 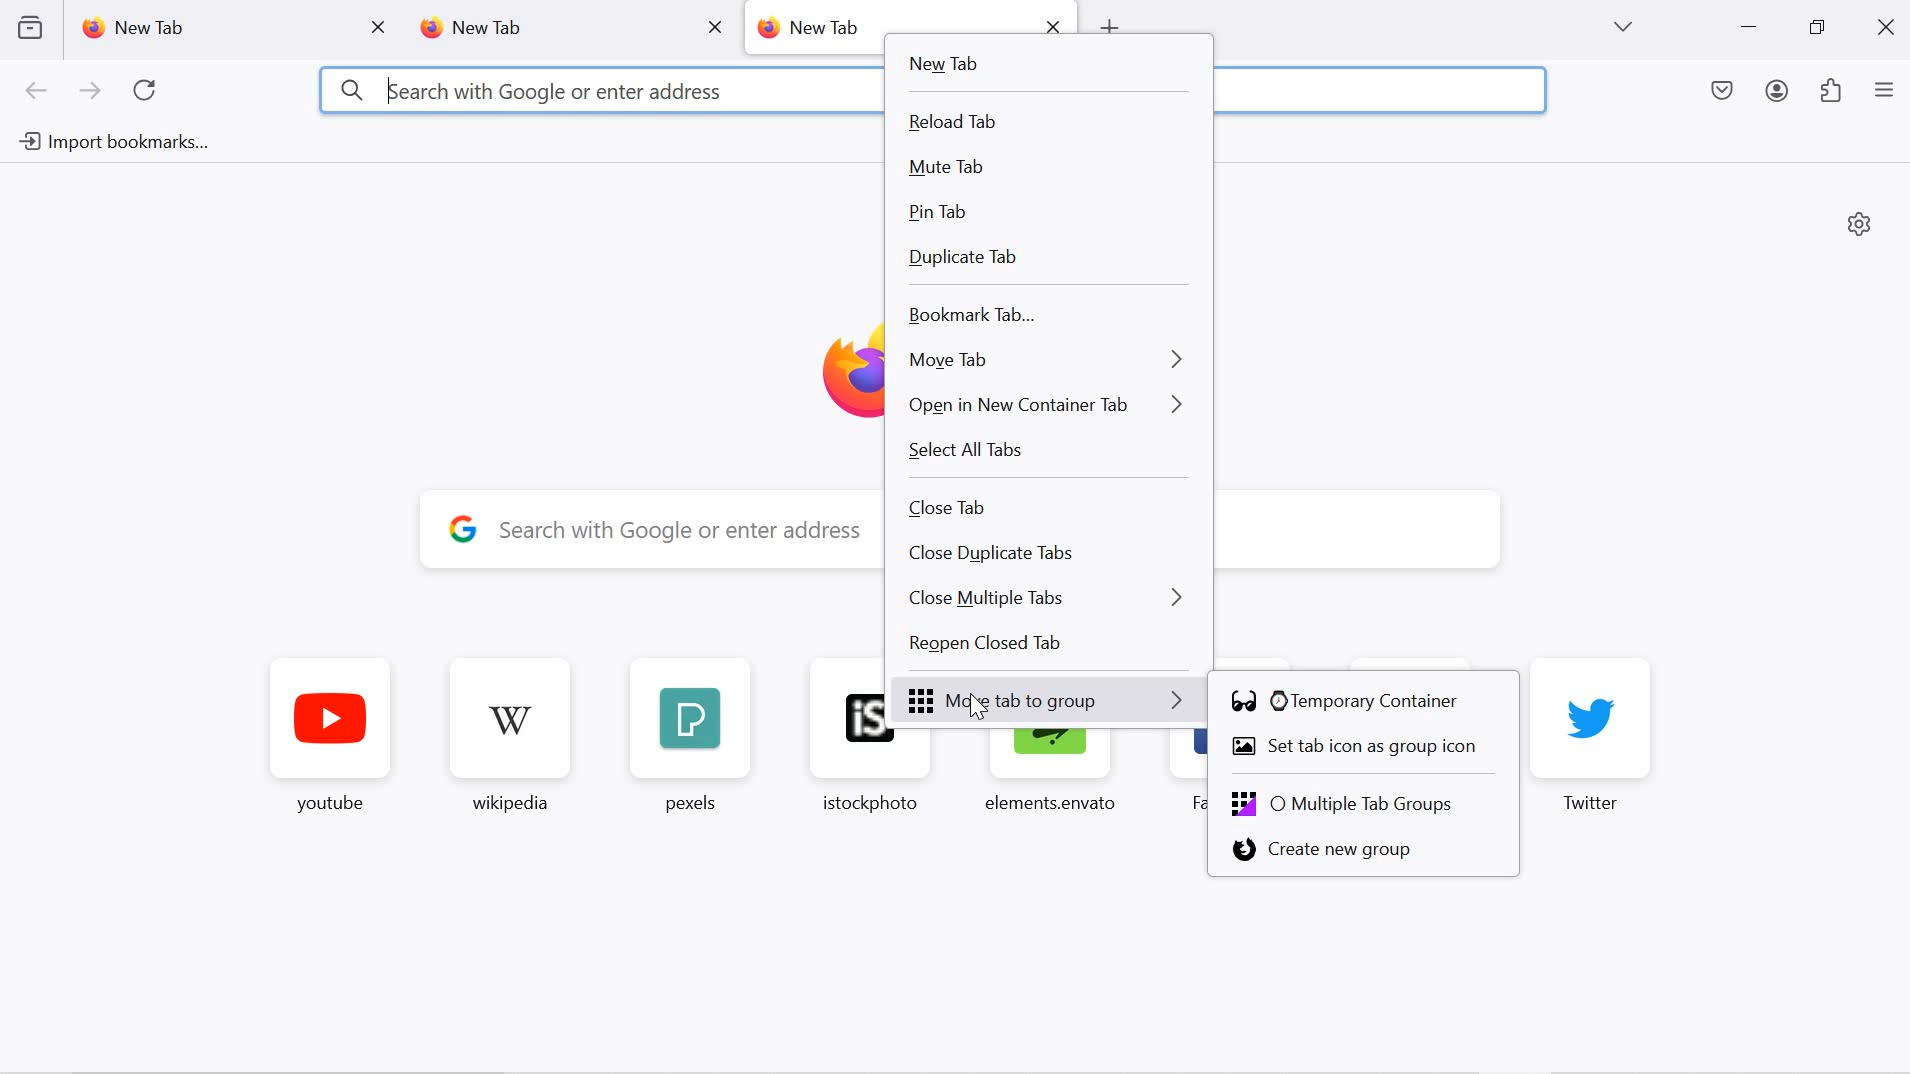 What do you see at coordinates (110, 143) in the screenshot?
I see `import bookmarks` at bounding box center [110, 143].